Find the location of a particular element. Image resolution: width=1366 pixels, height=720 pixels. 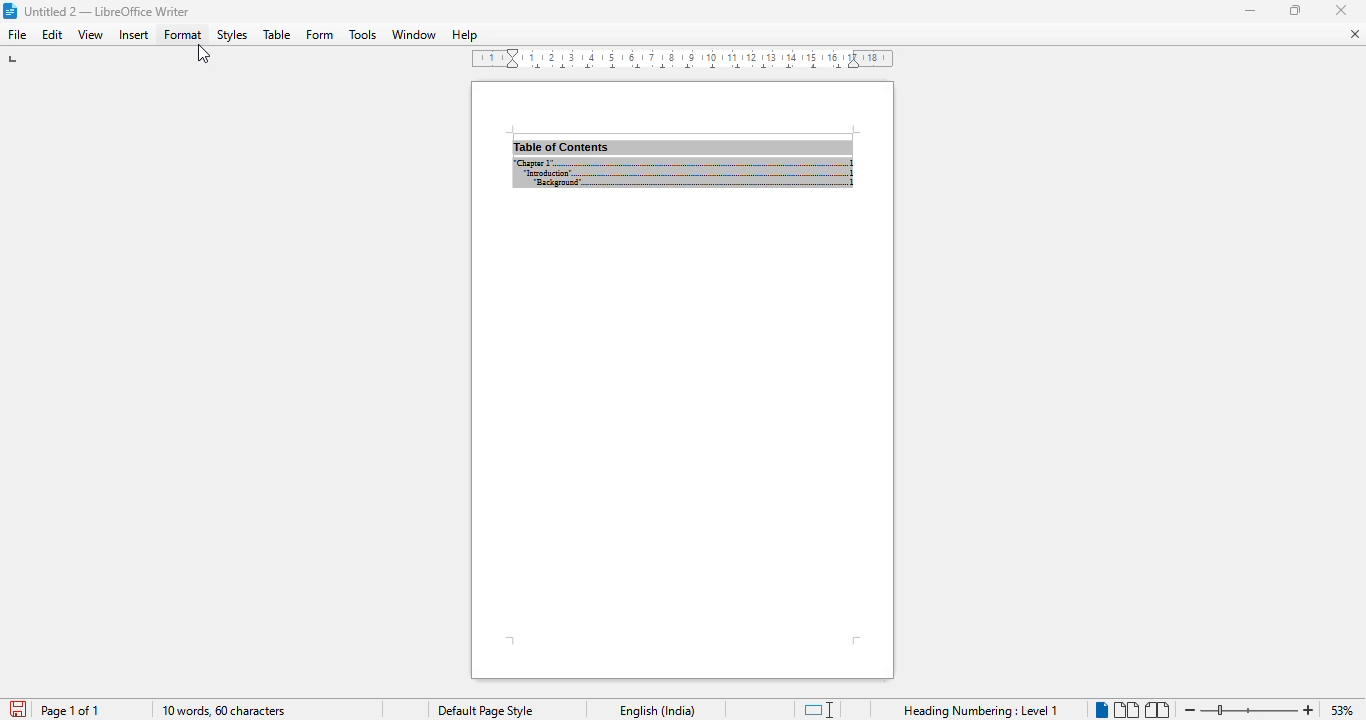

standard selection is located at coordinates (816, 709).